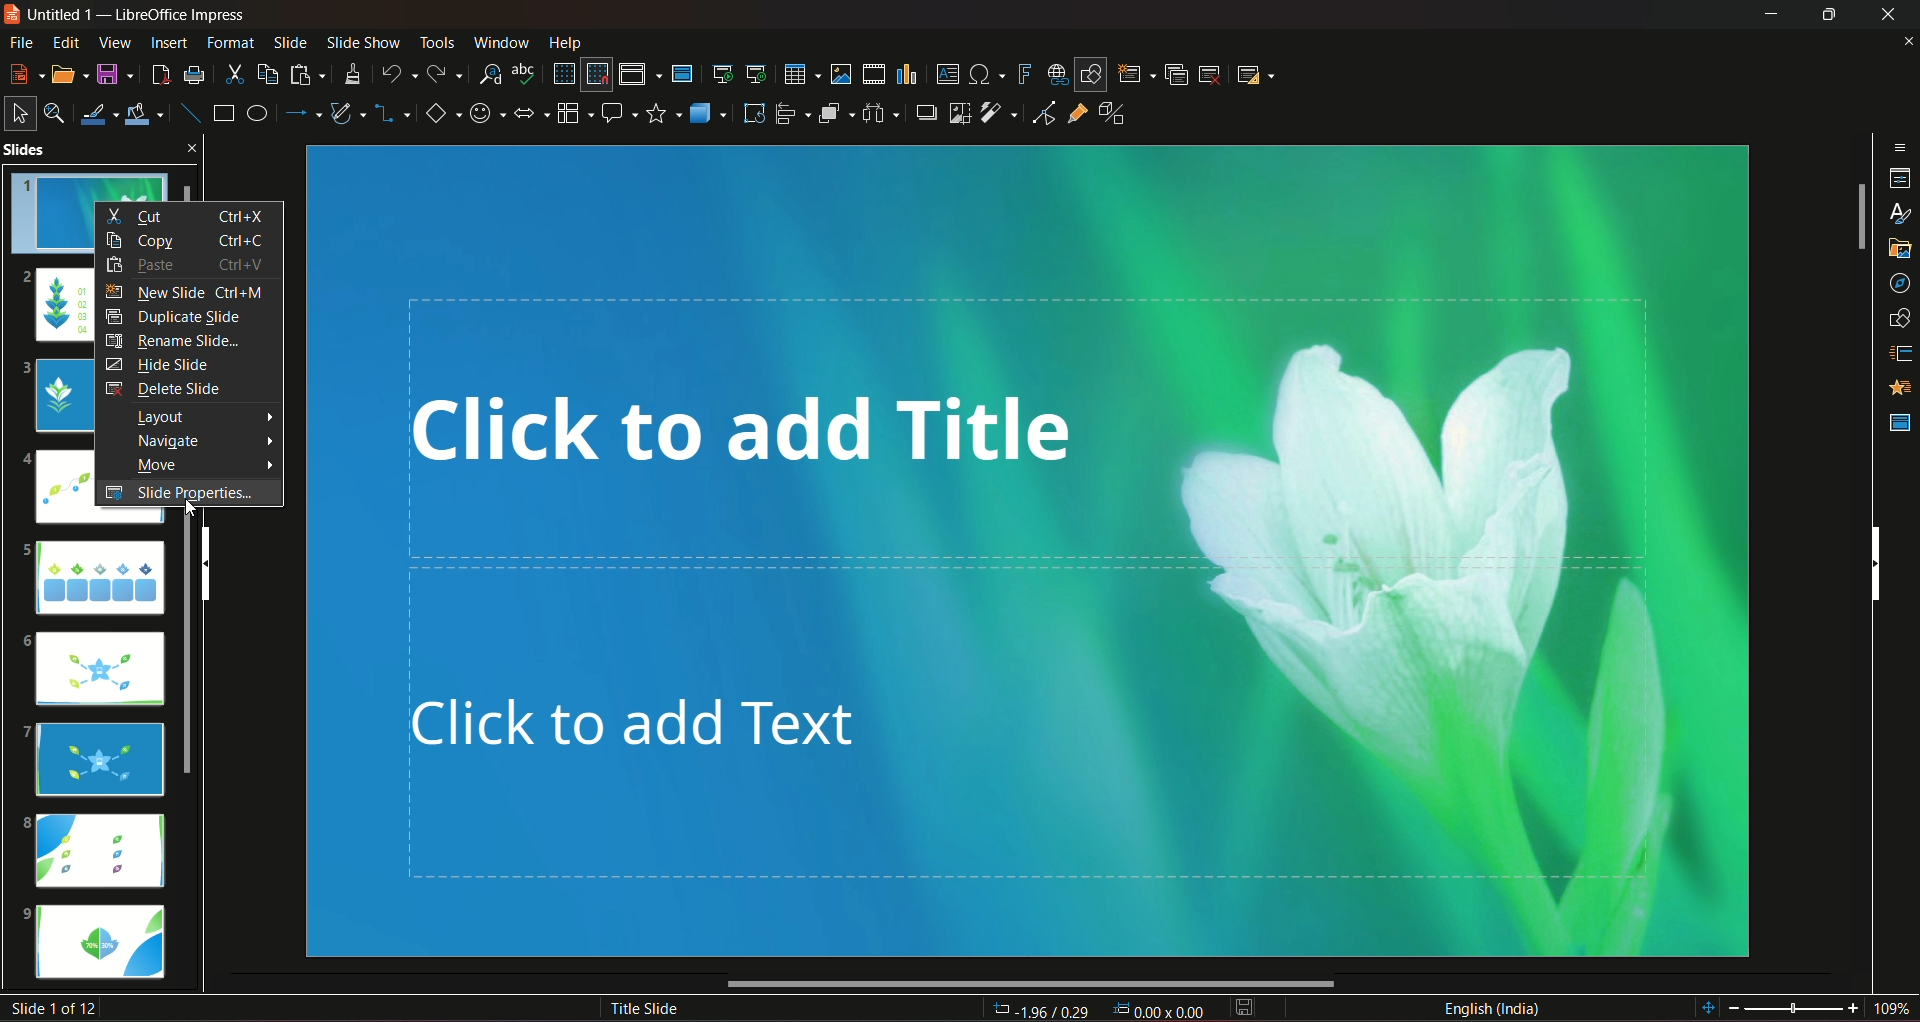  I want to click on slide 3, so click(56, 396).